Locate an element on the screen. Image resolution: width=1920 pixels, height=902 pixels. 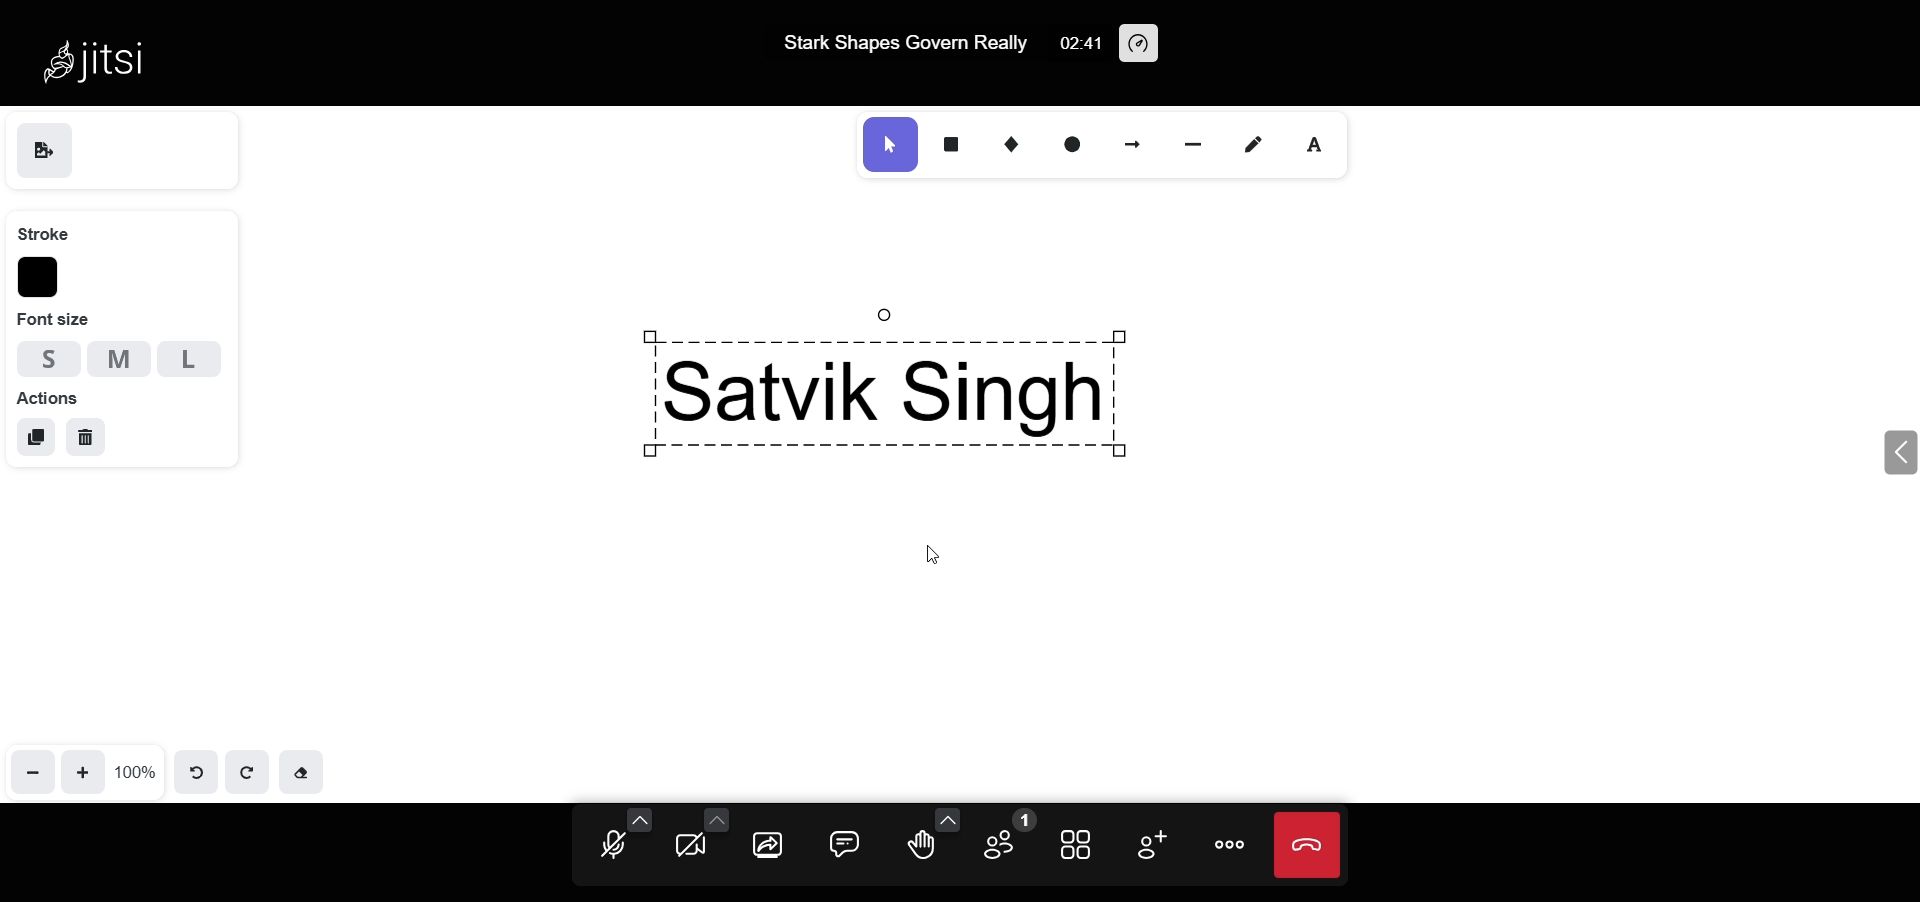
Jitsi is located at coordinates (100, 52).